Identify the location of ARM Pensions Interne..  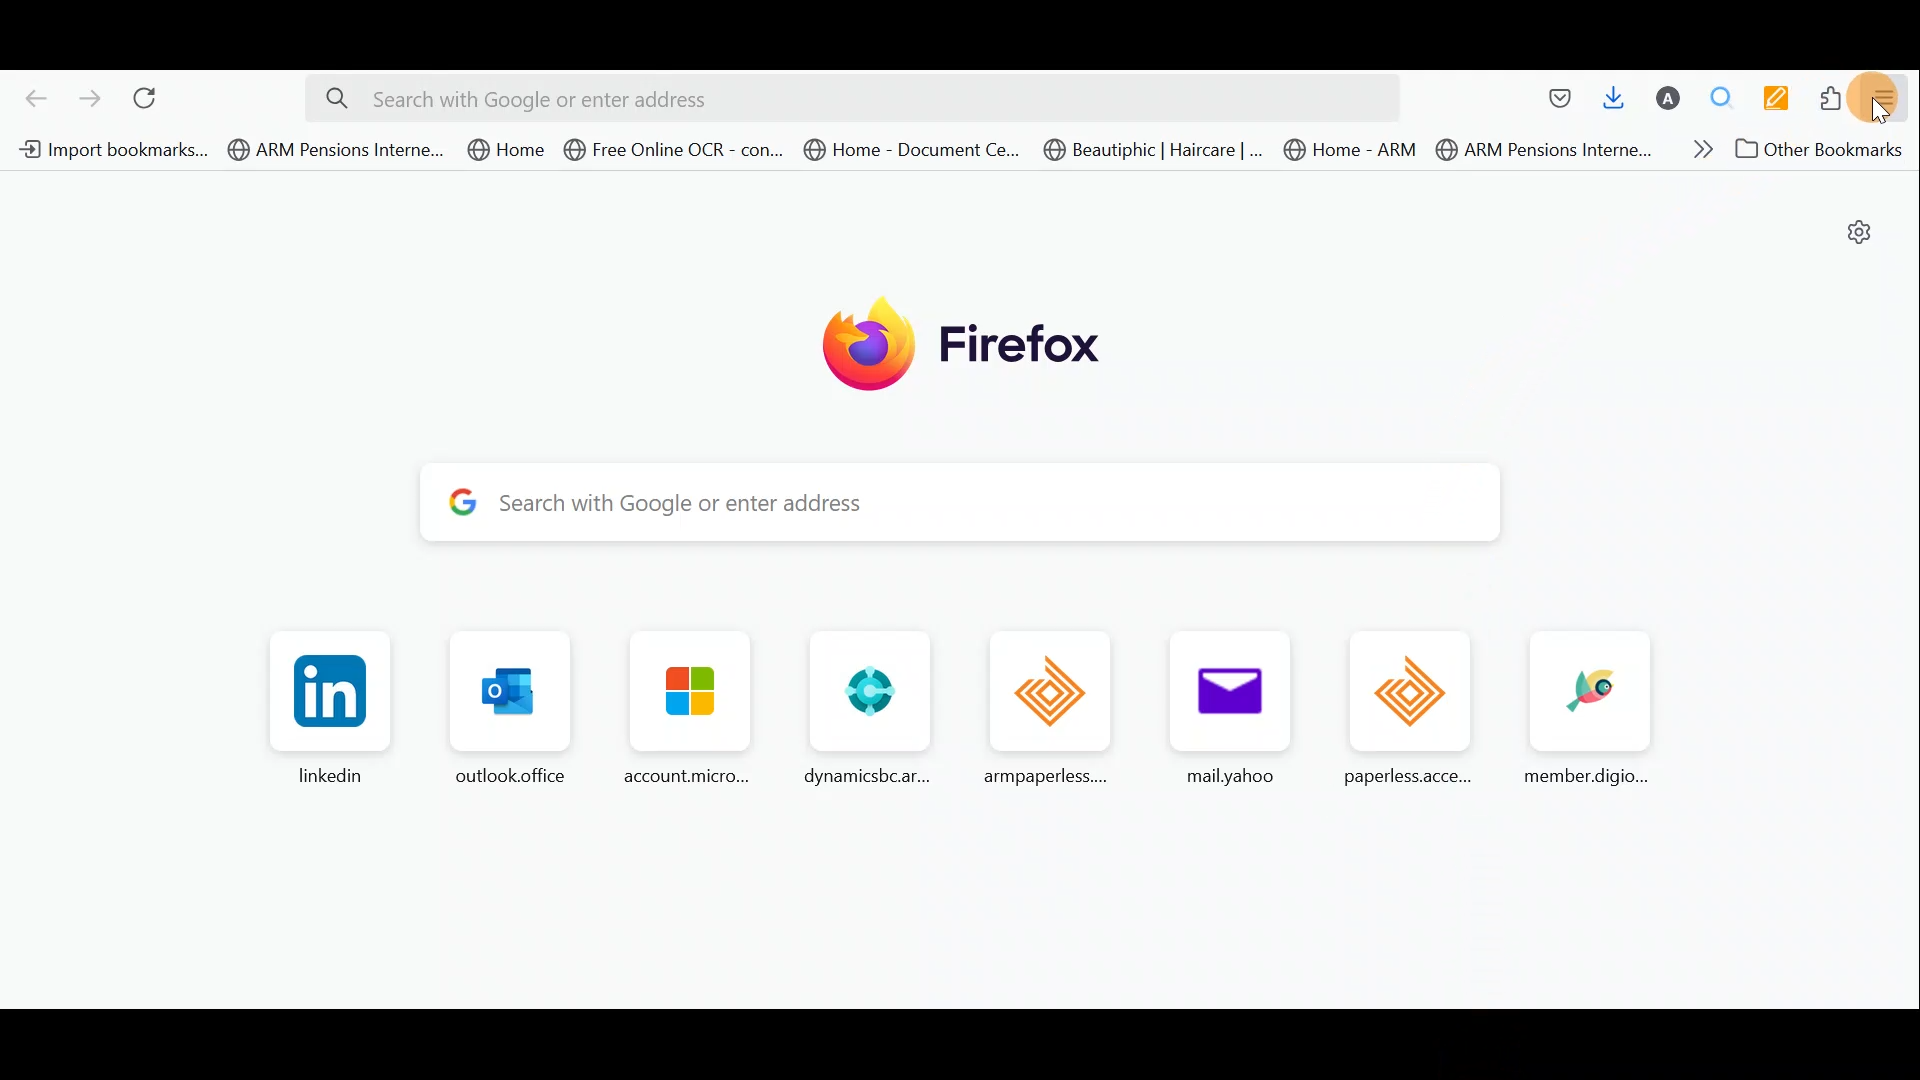
(1541, 150).